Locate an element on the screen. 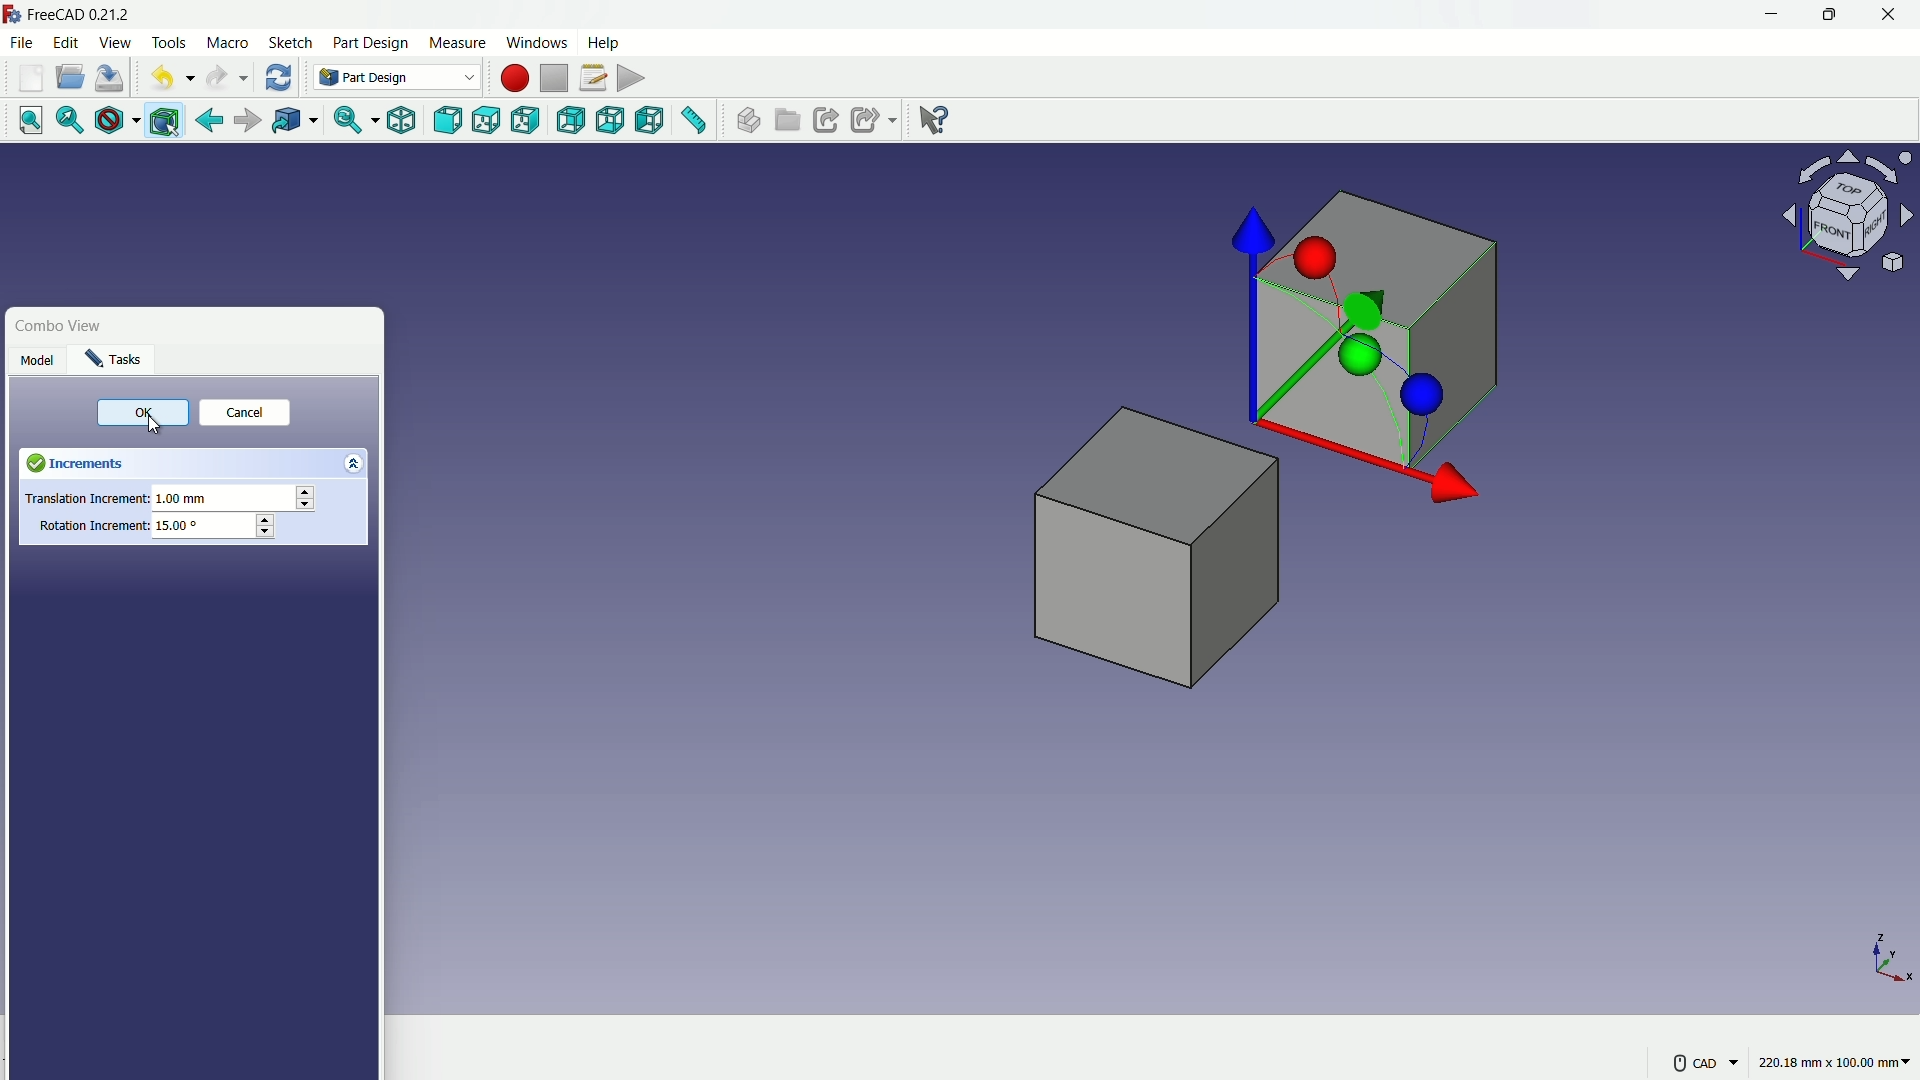 The height and width of the screenshot is (1080, 1920). new file is located at coordinates (31, 78).